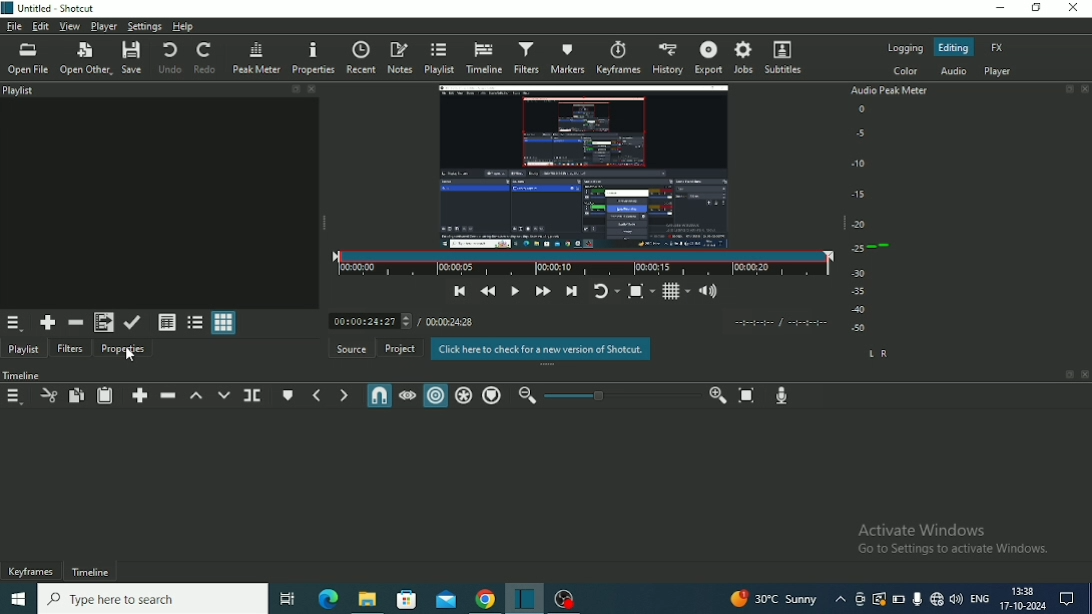 The height and width of the screenshot is (614, 1092). What do you see at coordinates (206, 57) in the screenshot?
I see `Redo` at bounding box center [206, 57].